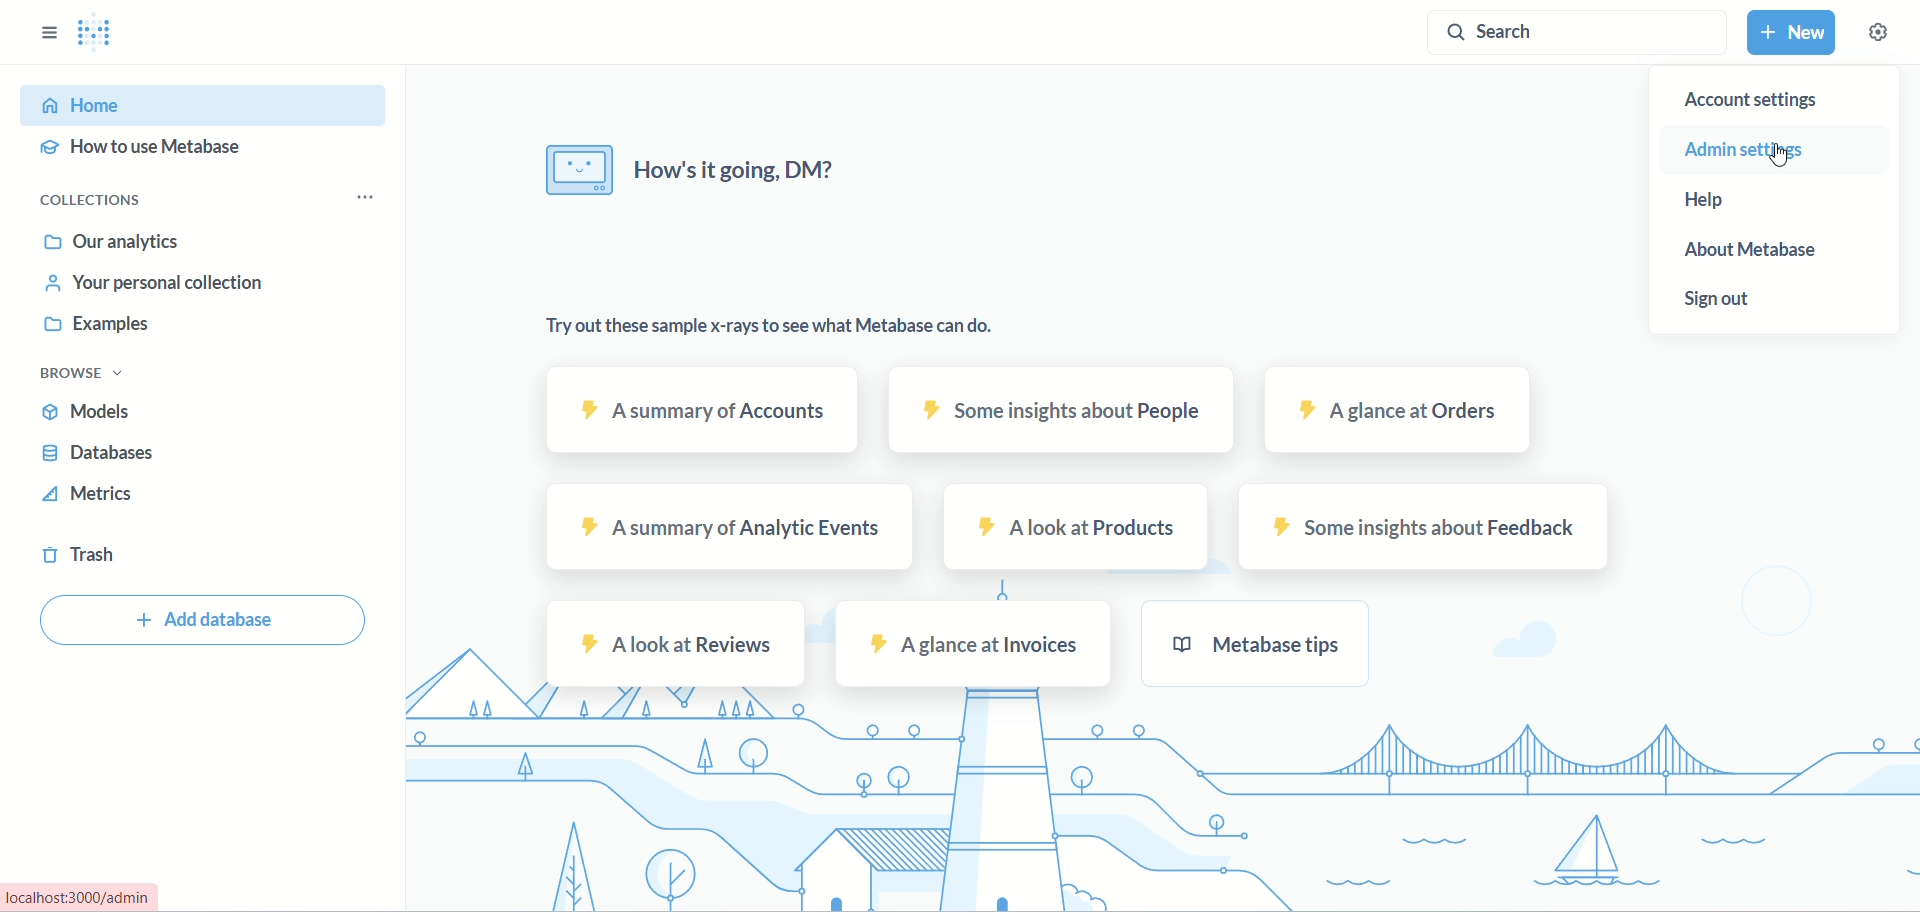  Describe the element at coordinates (977, 643) in the screenshot. I see `invoices` at that location.